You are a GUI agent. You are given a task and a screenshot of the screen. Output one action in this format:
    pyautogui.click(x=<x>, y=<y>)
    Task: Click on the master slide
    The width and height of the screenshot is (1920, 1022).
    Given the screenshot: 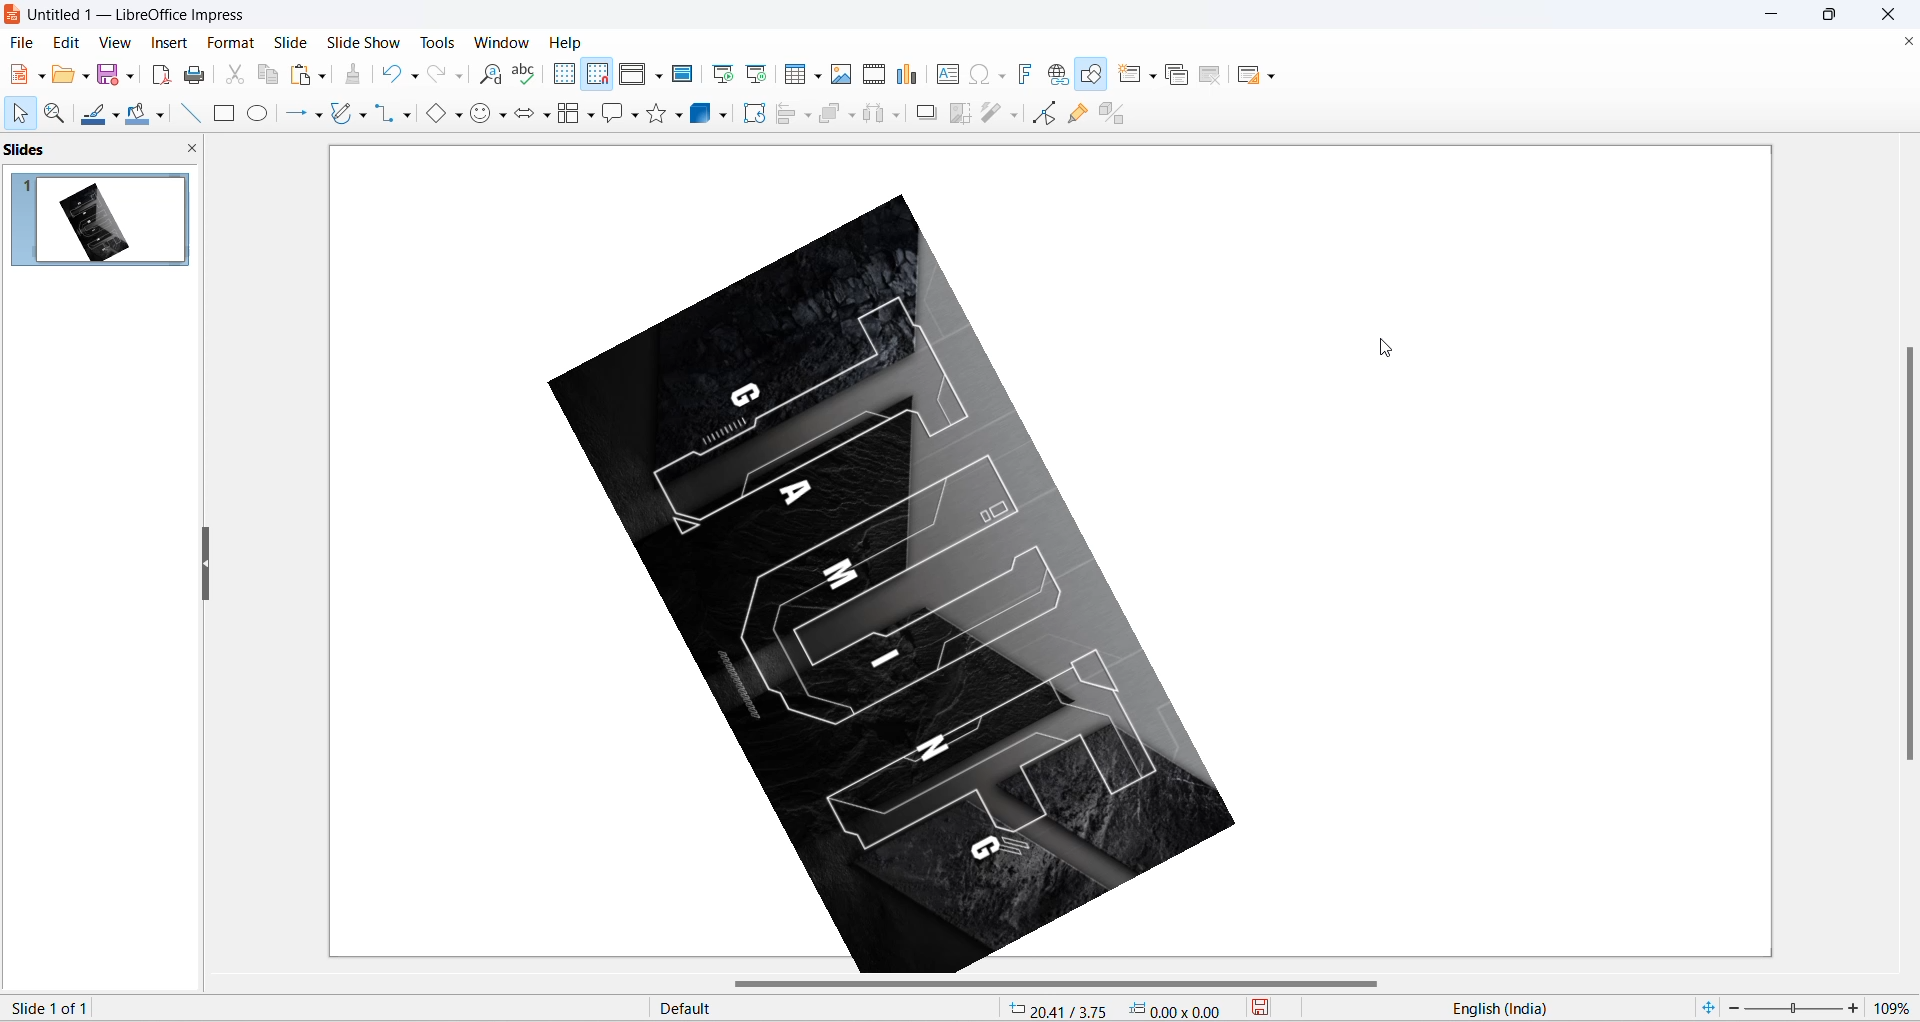 What is the action you would take?
    pyautogui.click(x=685, y=73)
    